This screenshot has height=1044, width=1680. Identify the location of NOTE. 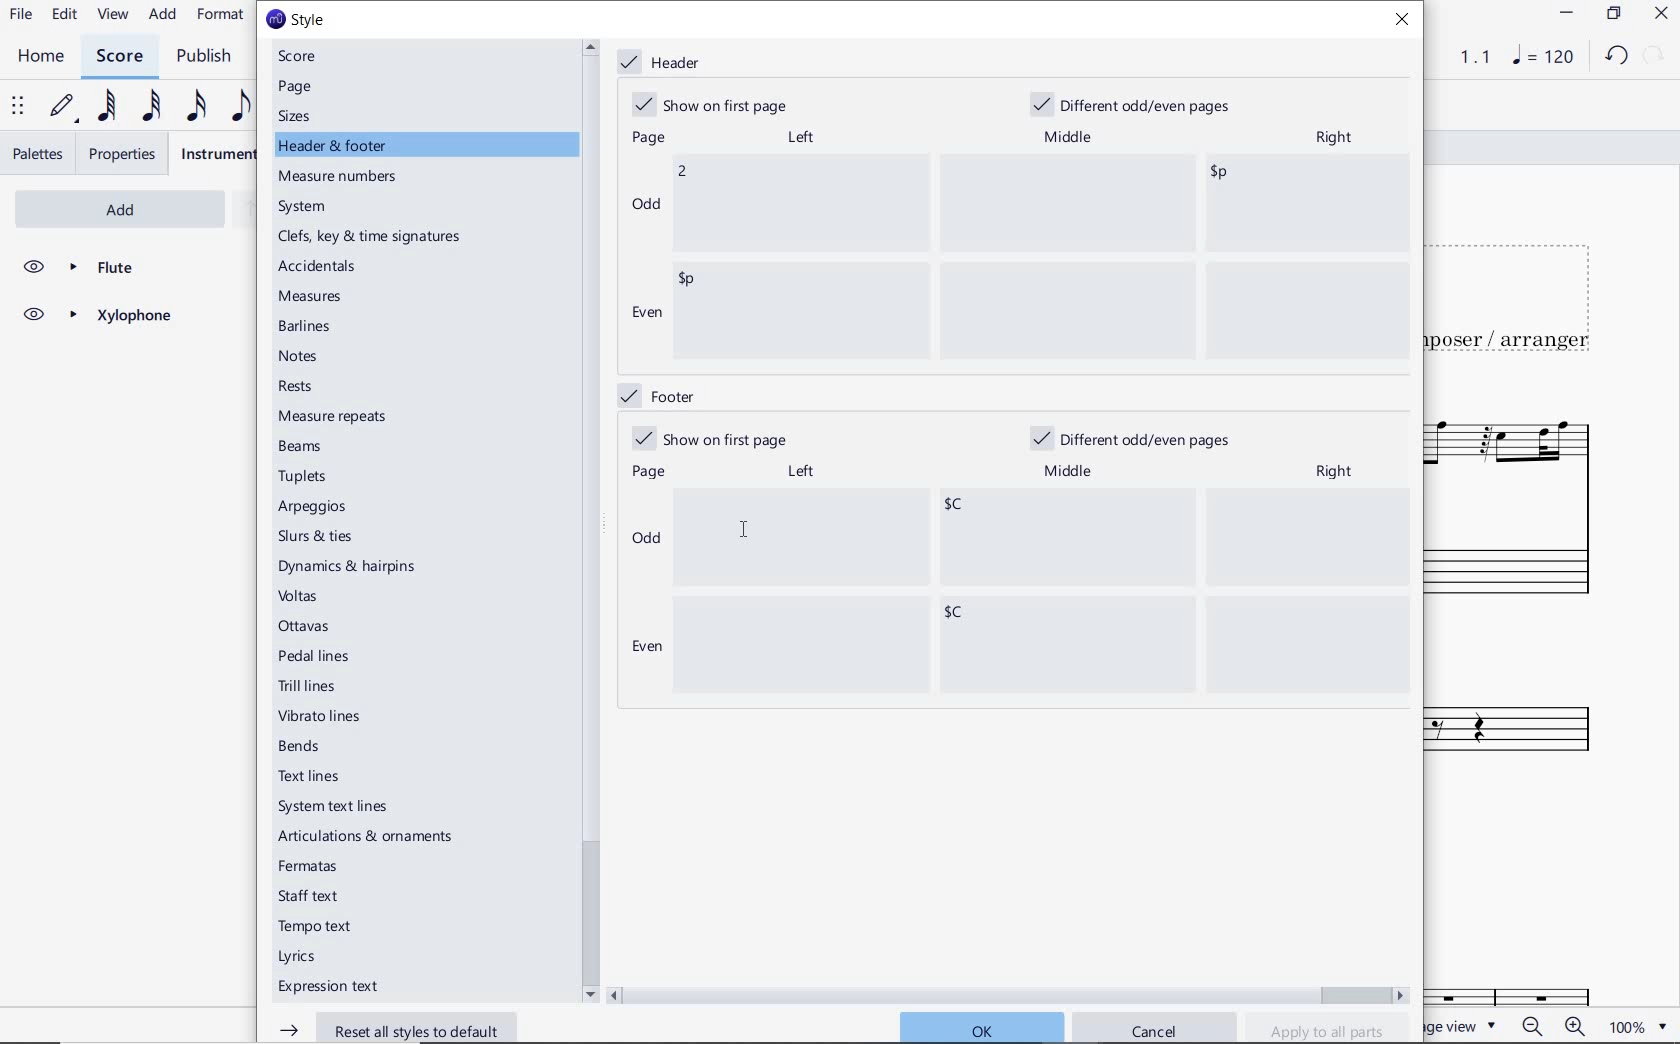
(1541, 58).